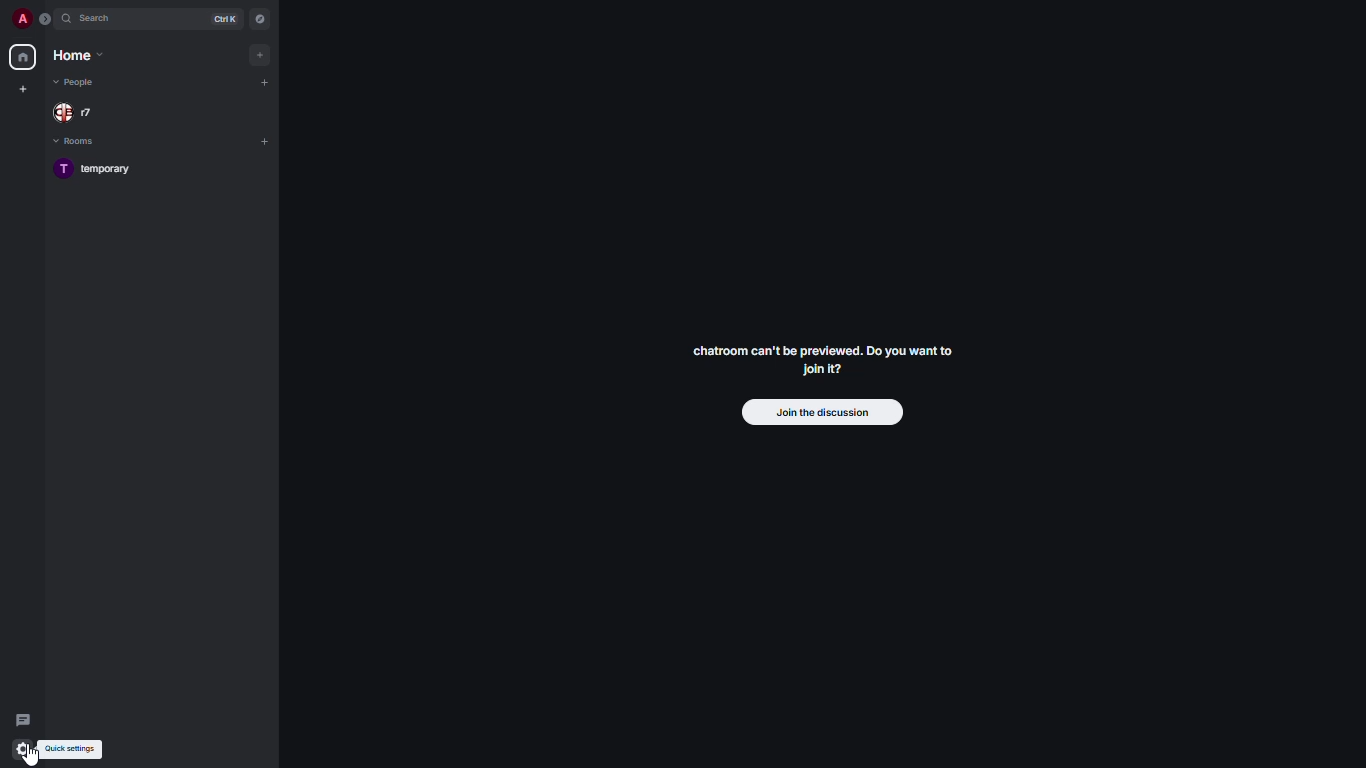  I want to click on quick settings, so click(21, 748).